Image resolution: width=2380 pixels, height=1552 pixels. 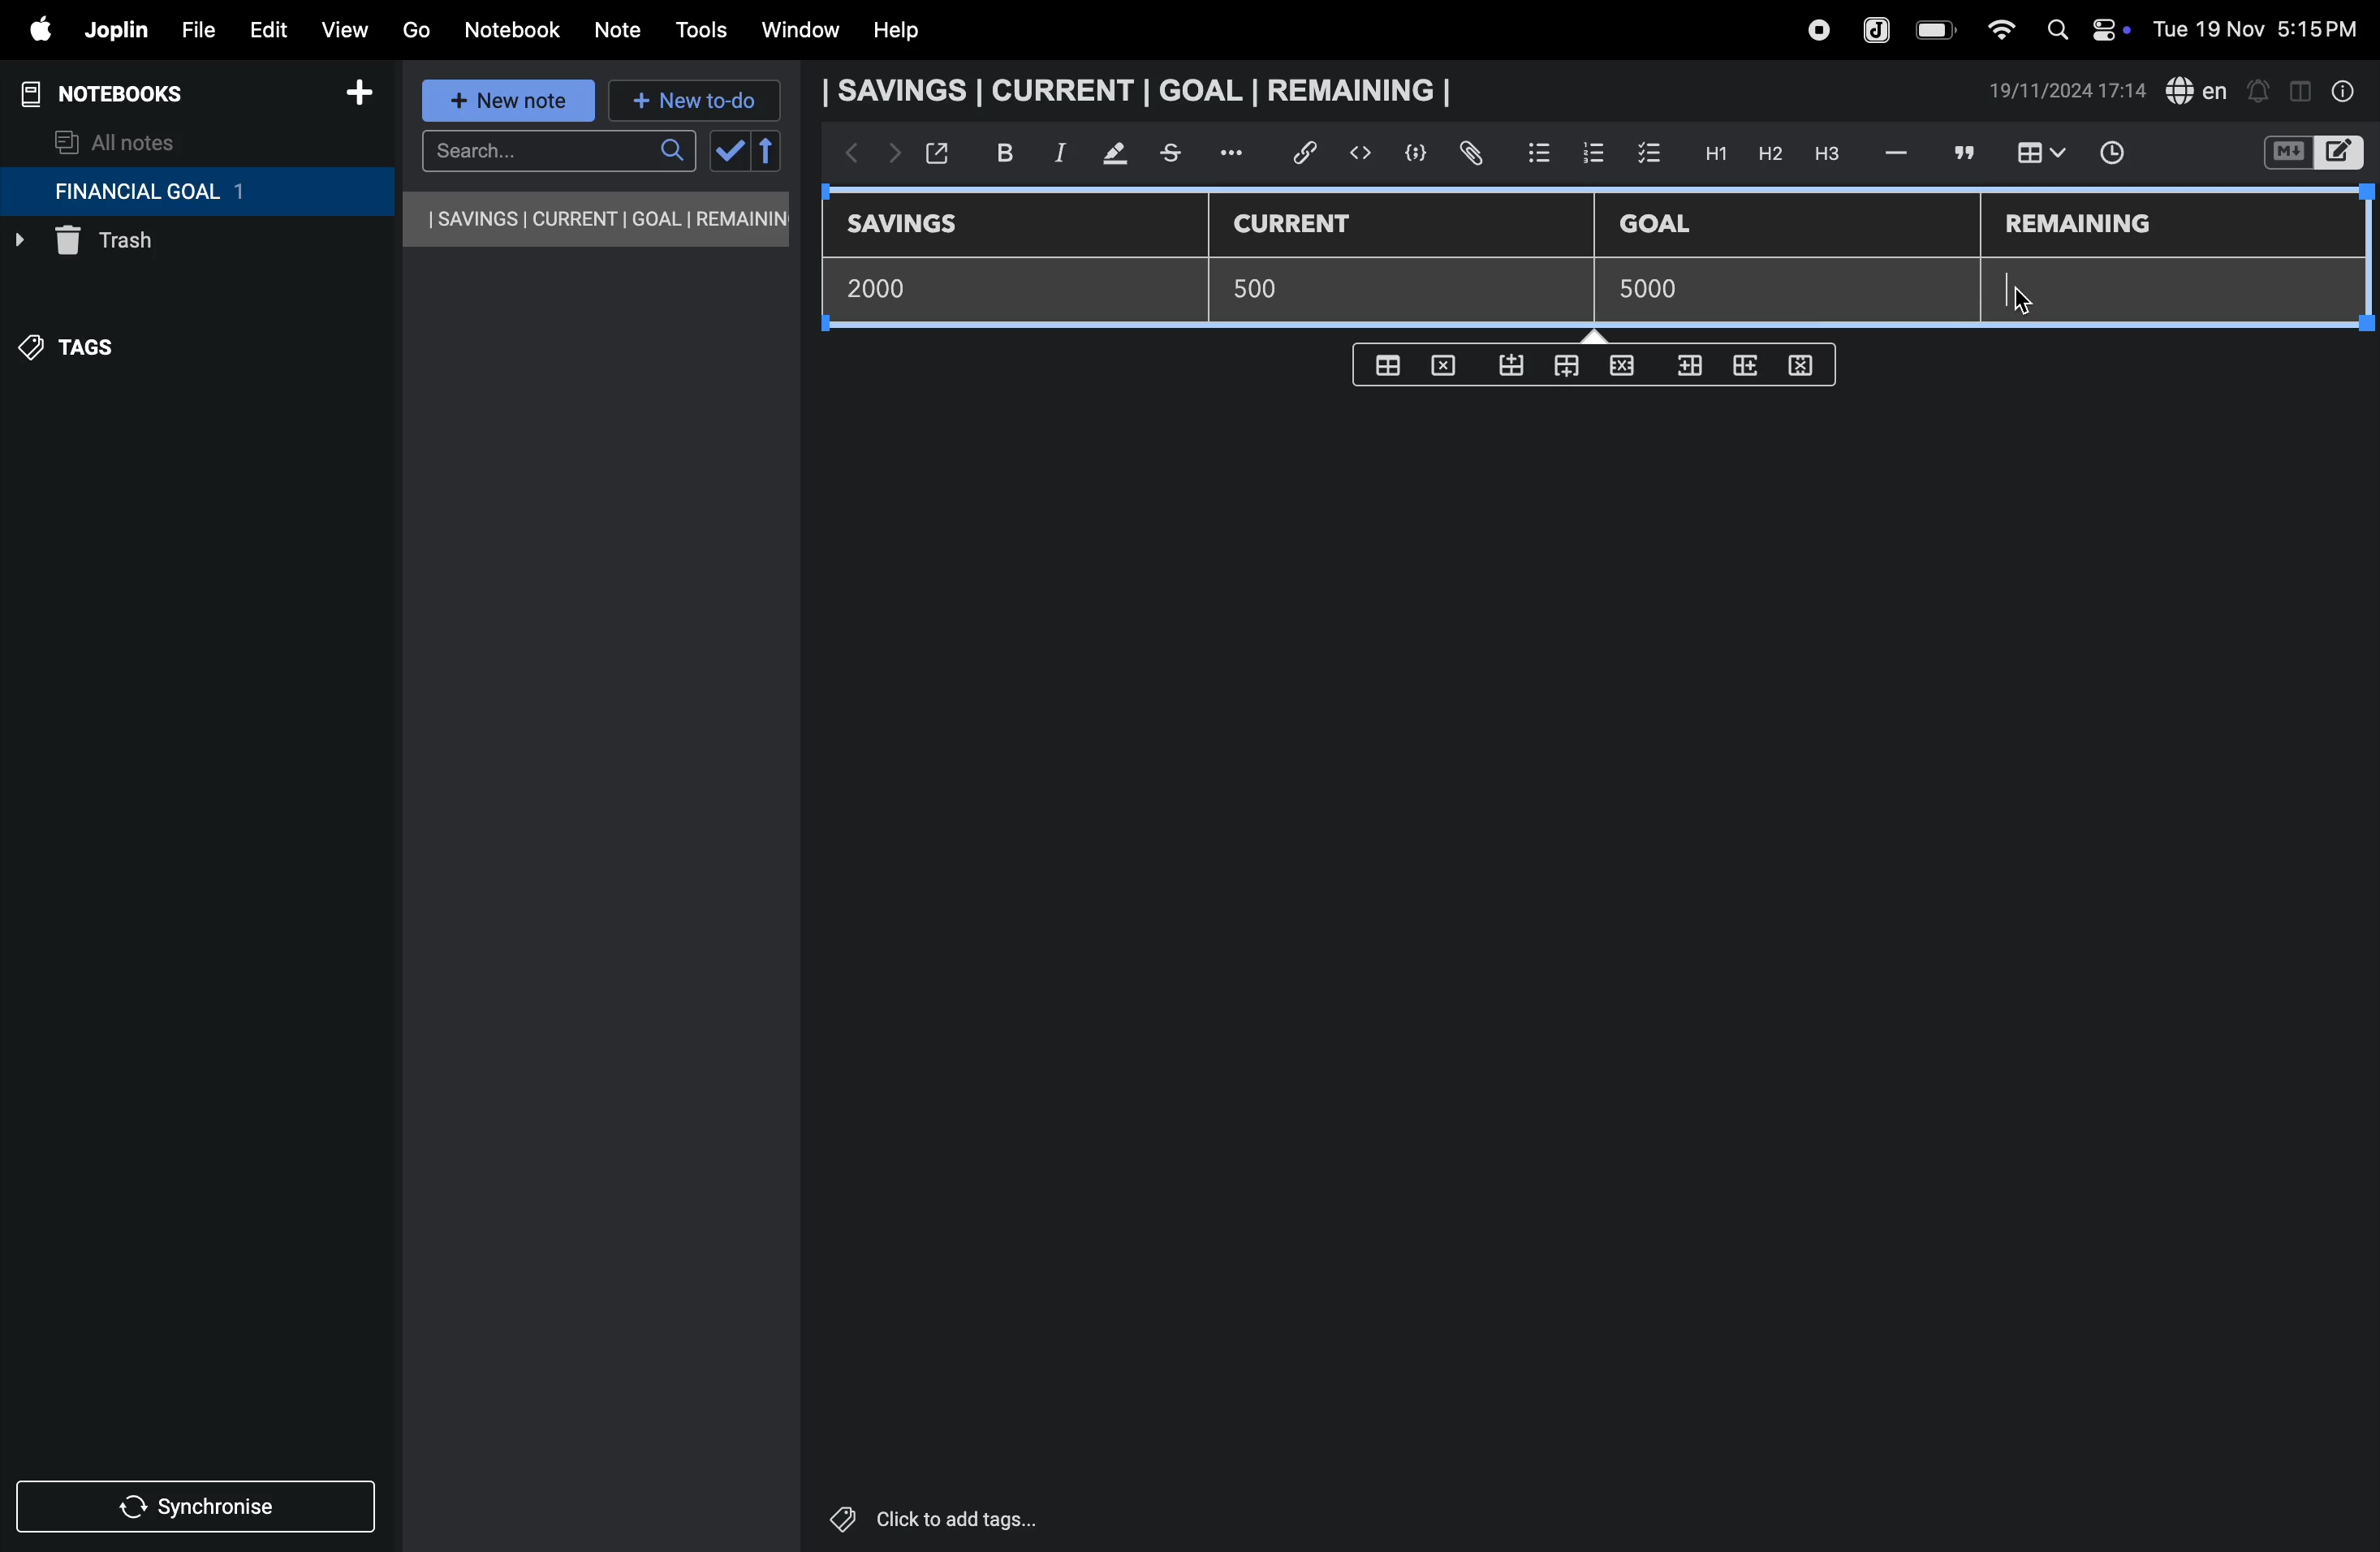 What do you see at coordinates (1143, 90) in the screenshot?
I see `savings current goal remaining` at bounding box center [1143, 90].